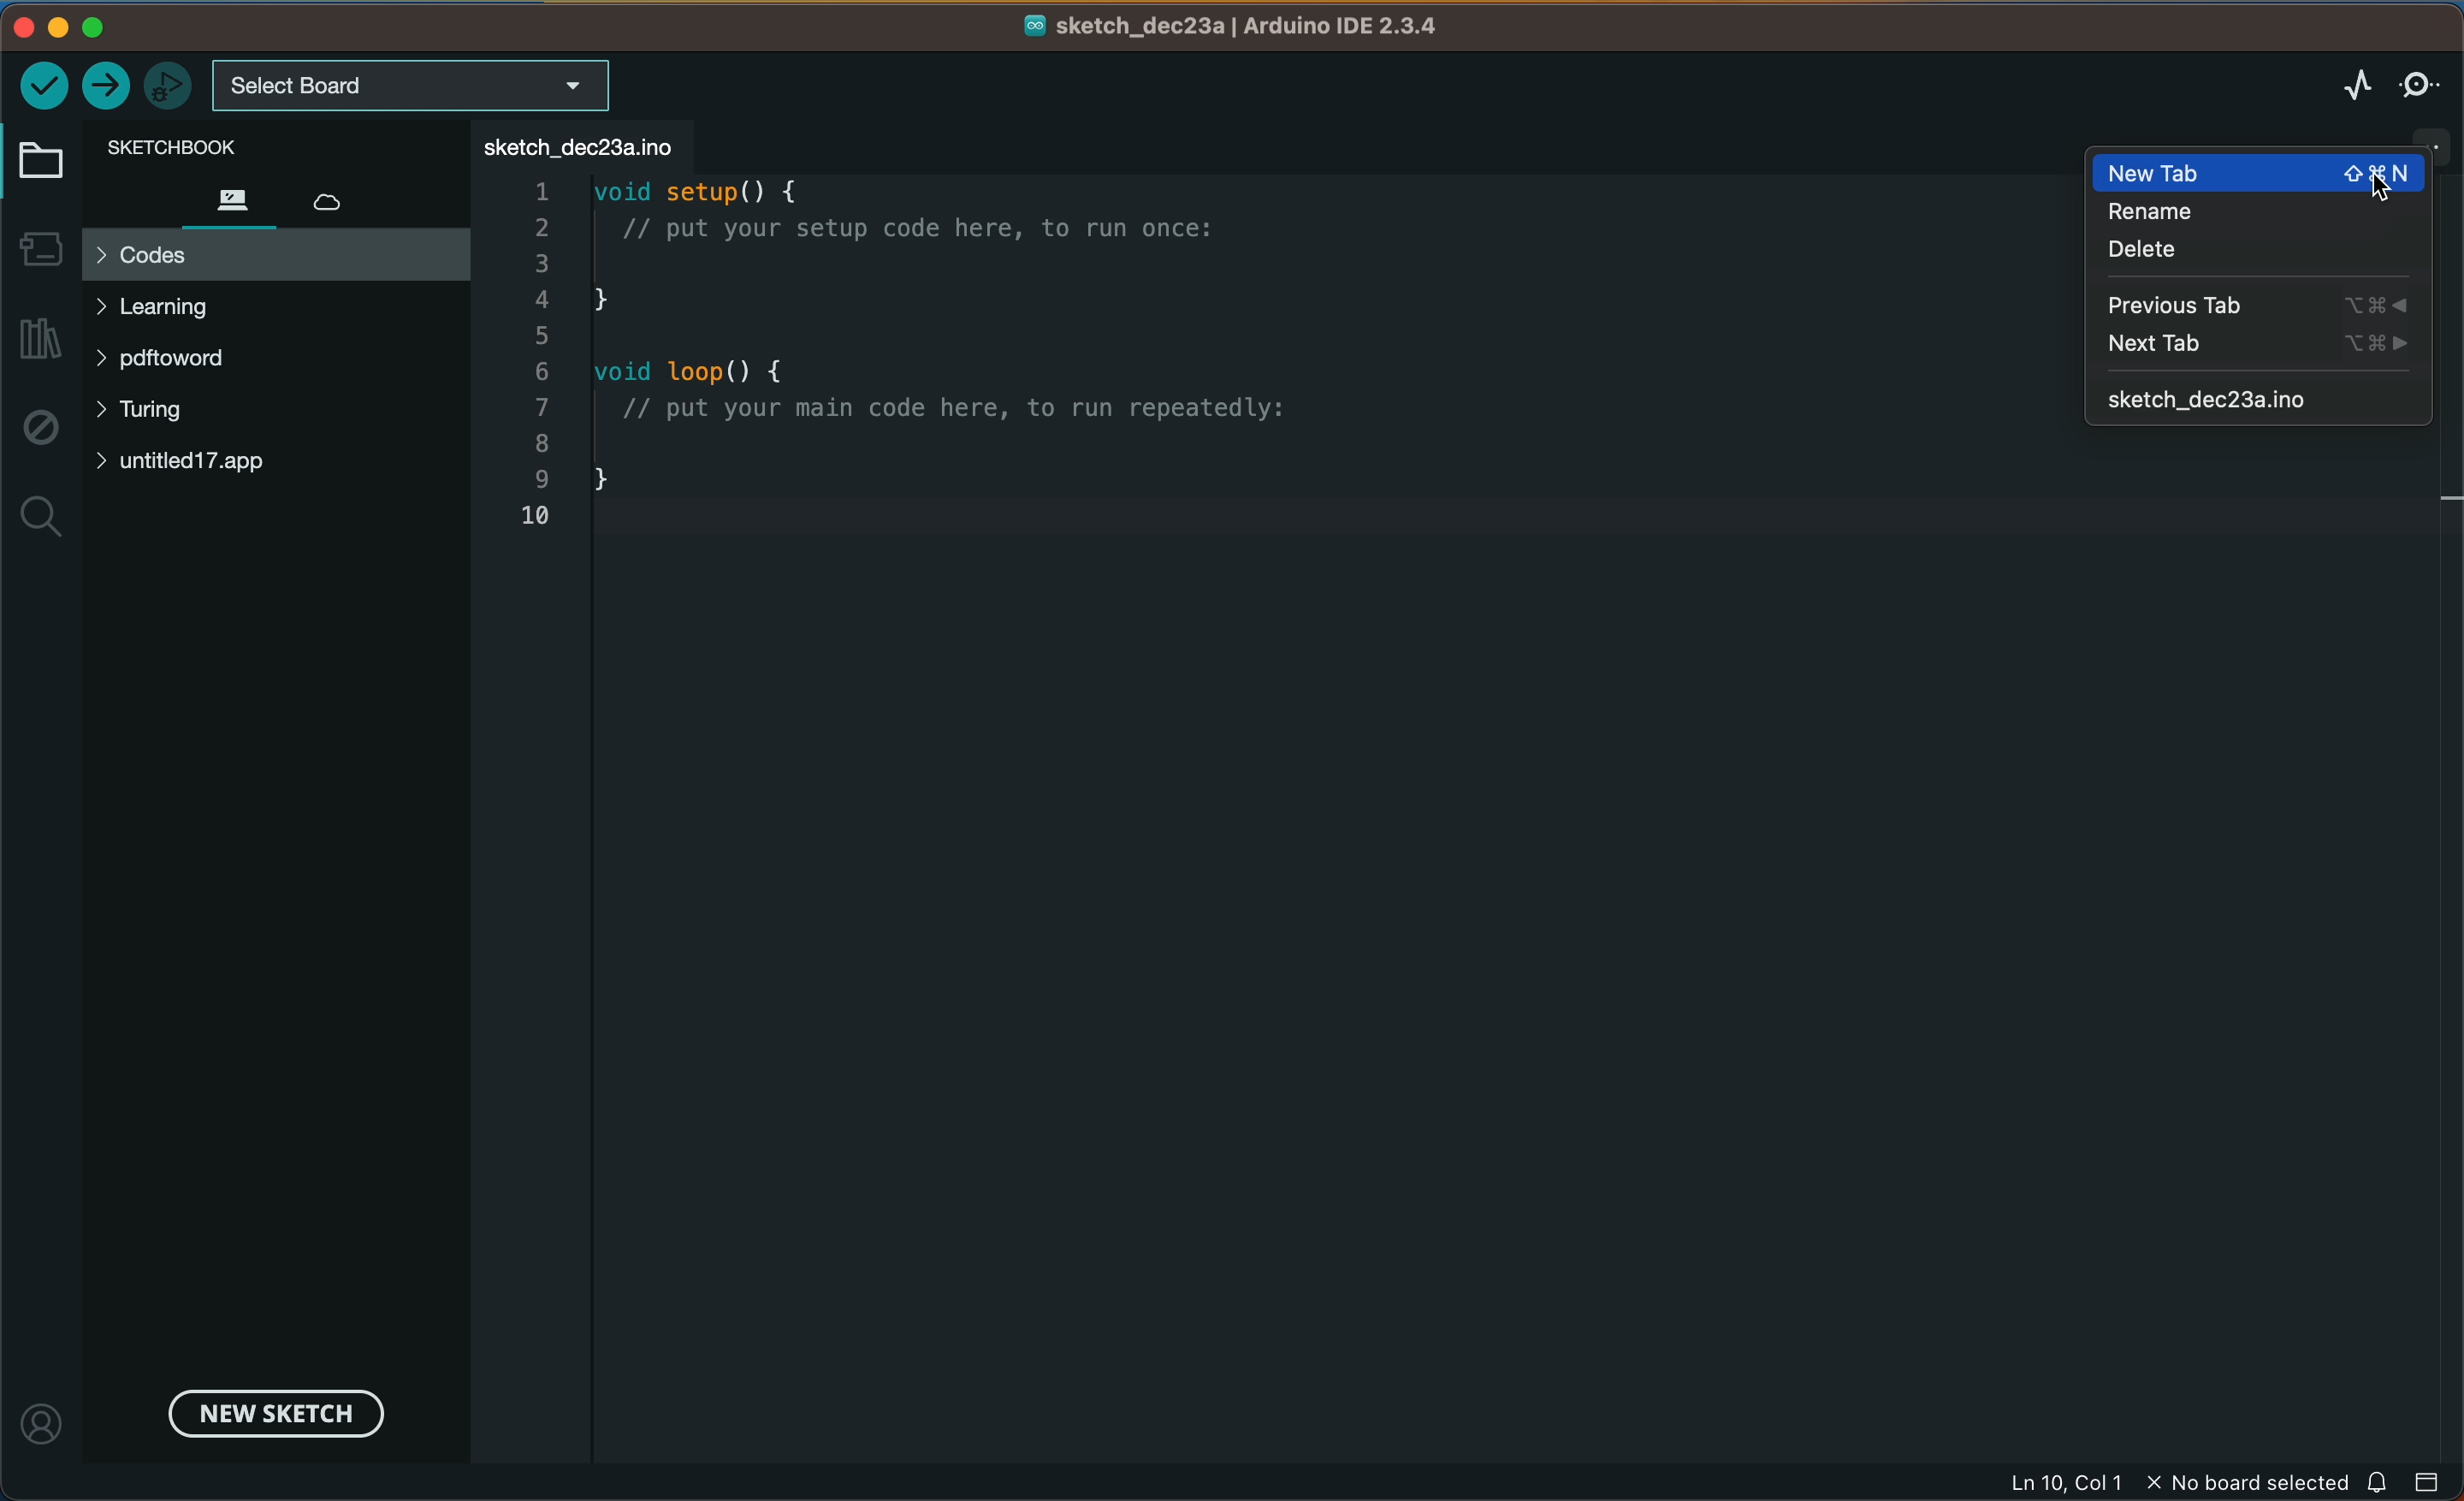  I want to click on new tab, so click(2264, 172).